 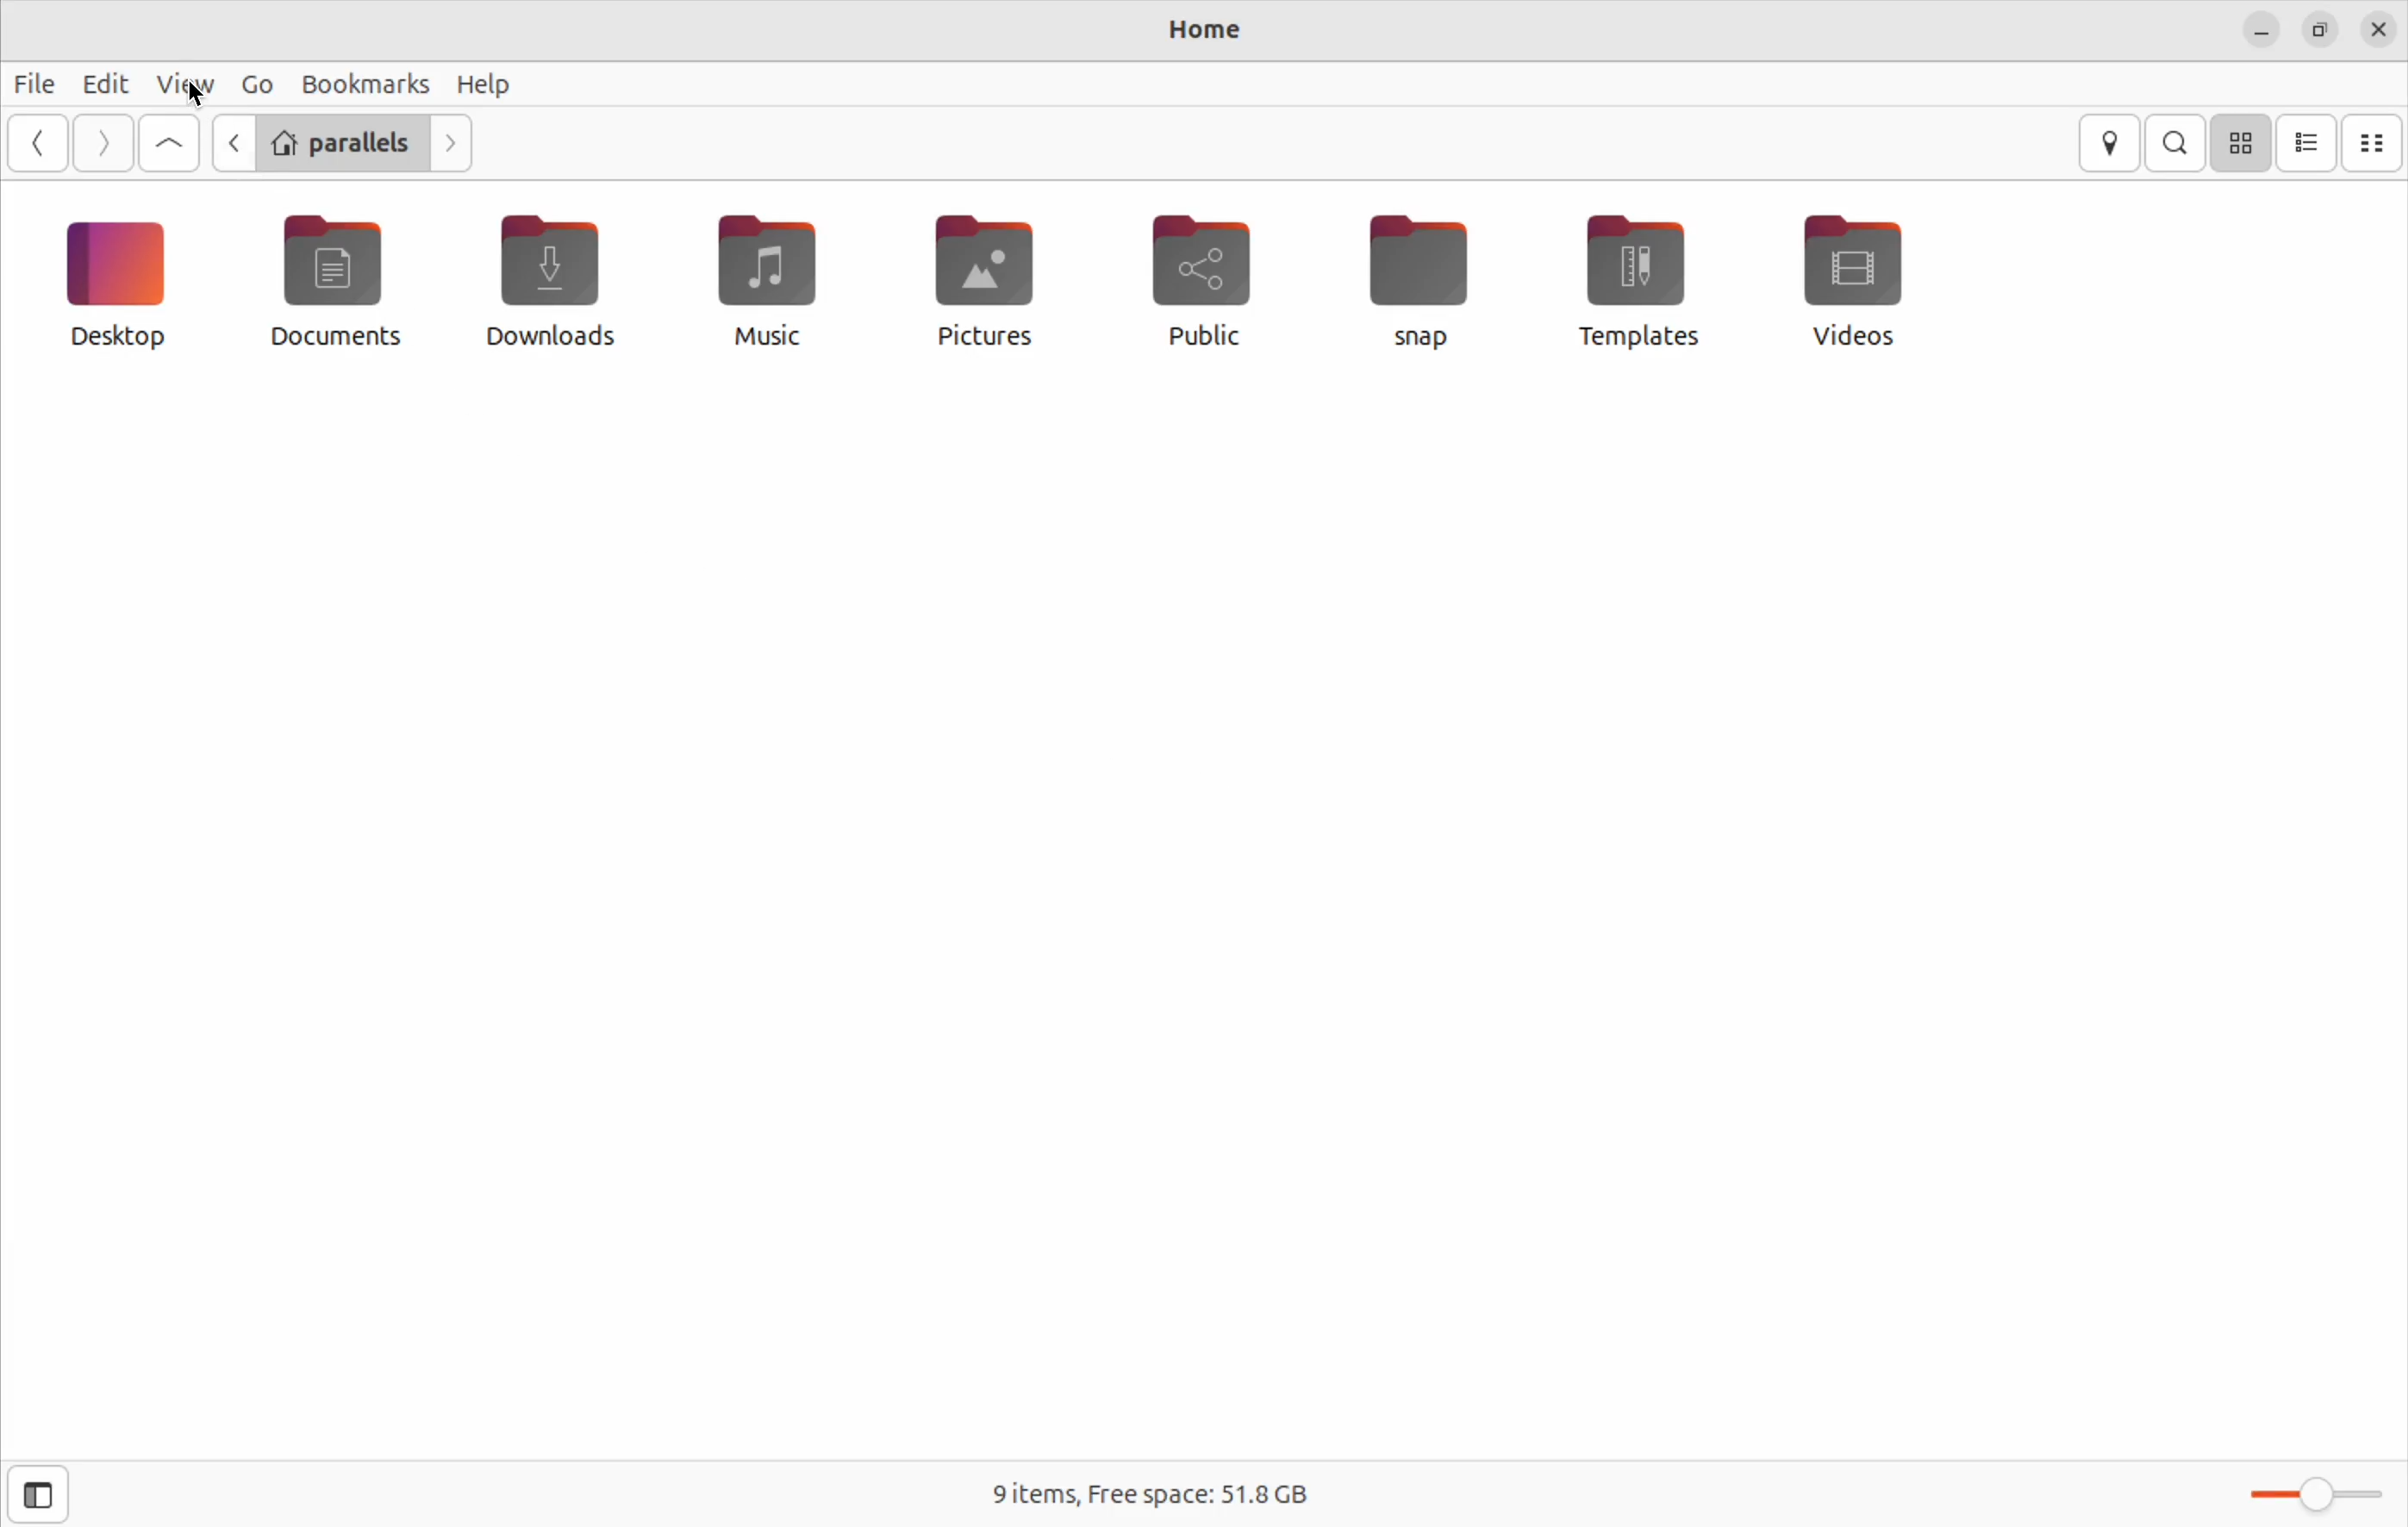 I want to click on Go back, so click(x=232, y=146).